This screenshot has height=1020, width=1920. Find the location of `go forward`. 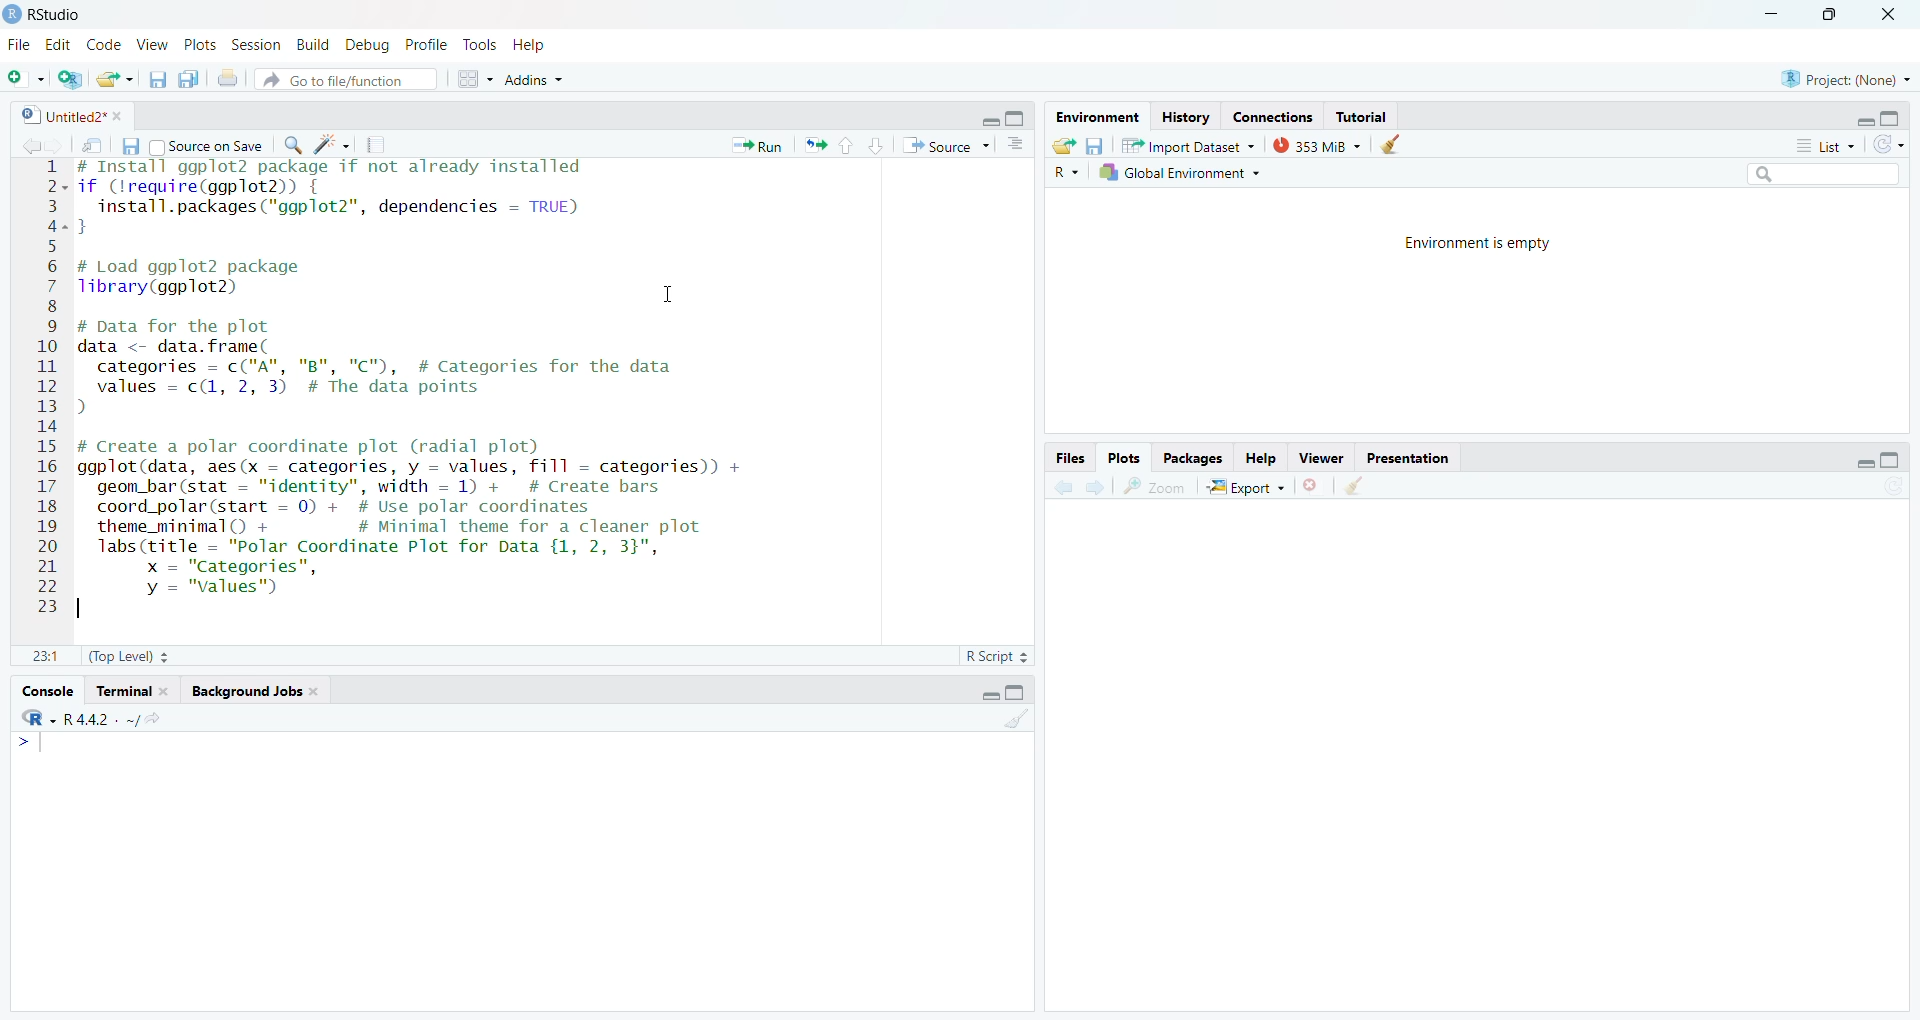

go forward is located at coordinates (1100, 489).